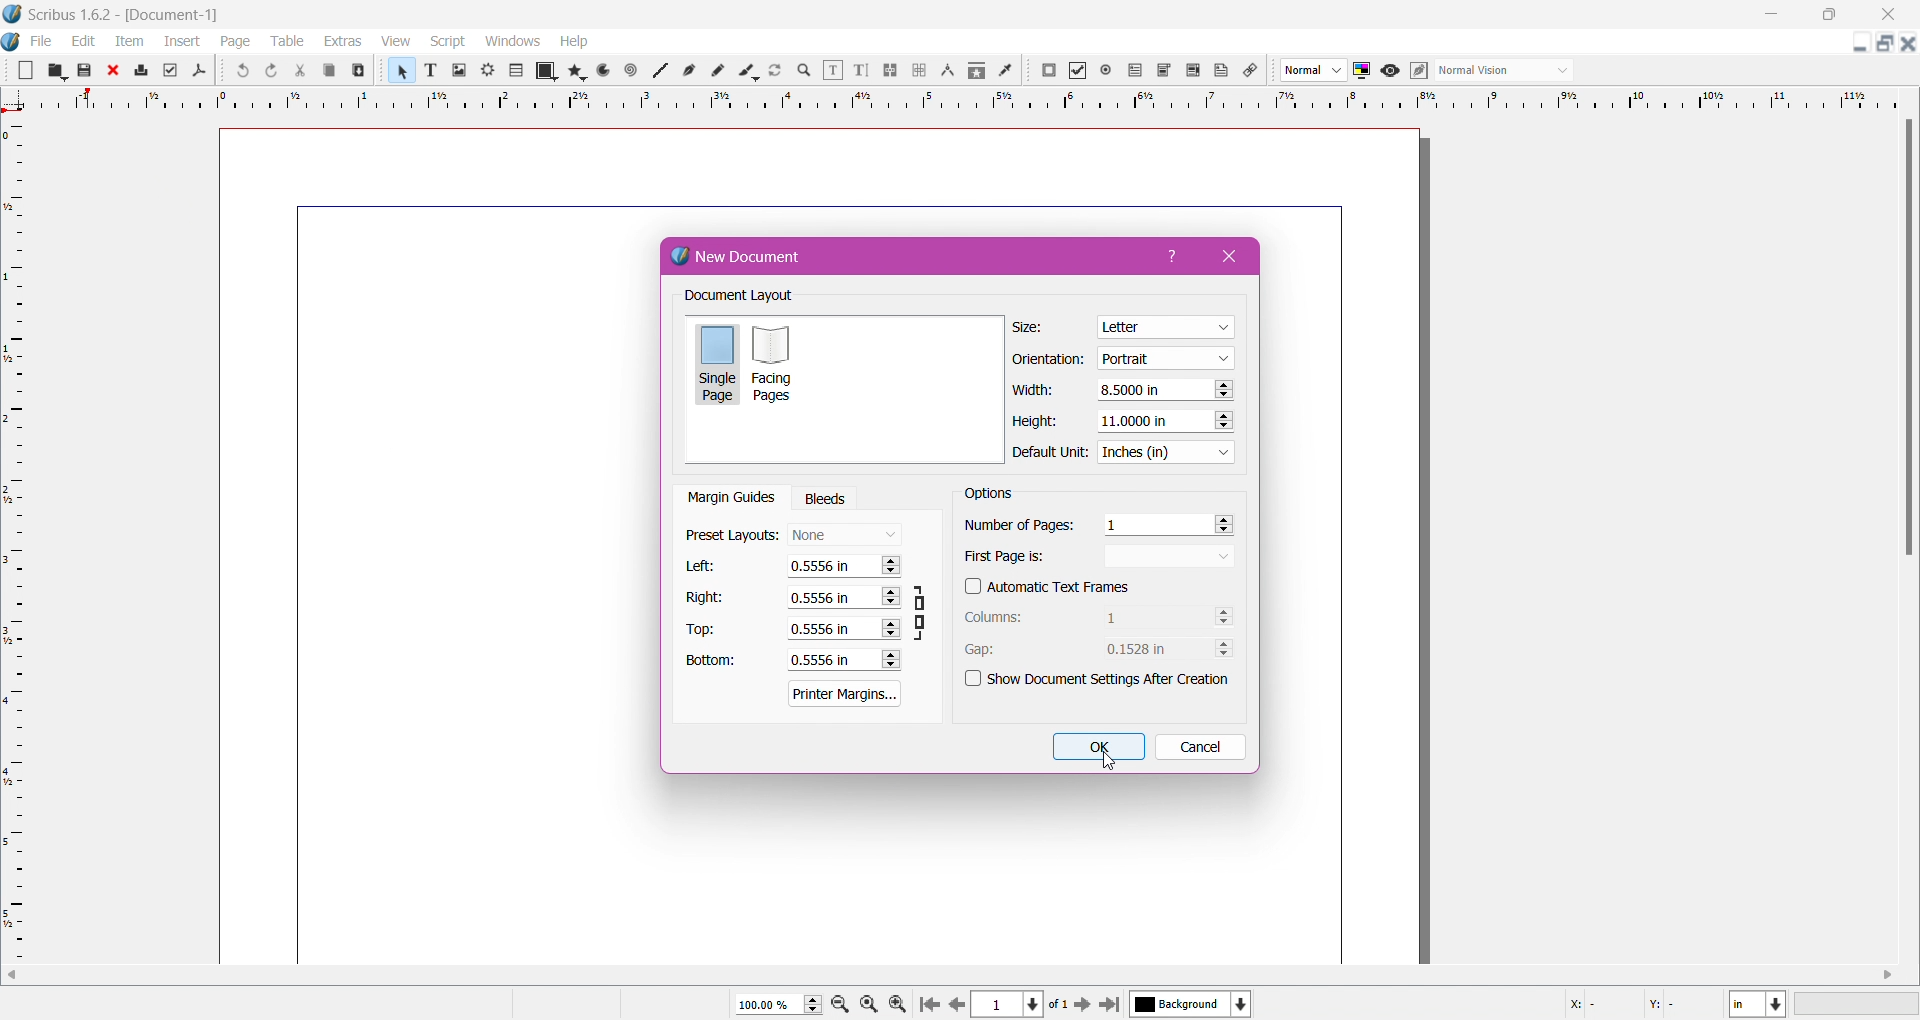  I want to click on icon, so click(1417, 71).